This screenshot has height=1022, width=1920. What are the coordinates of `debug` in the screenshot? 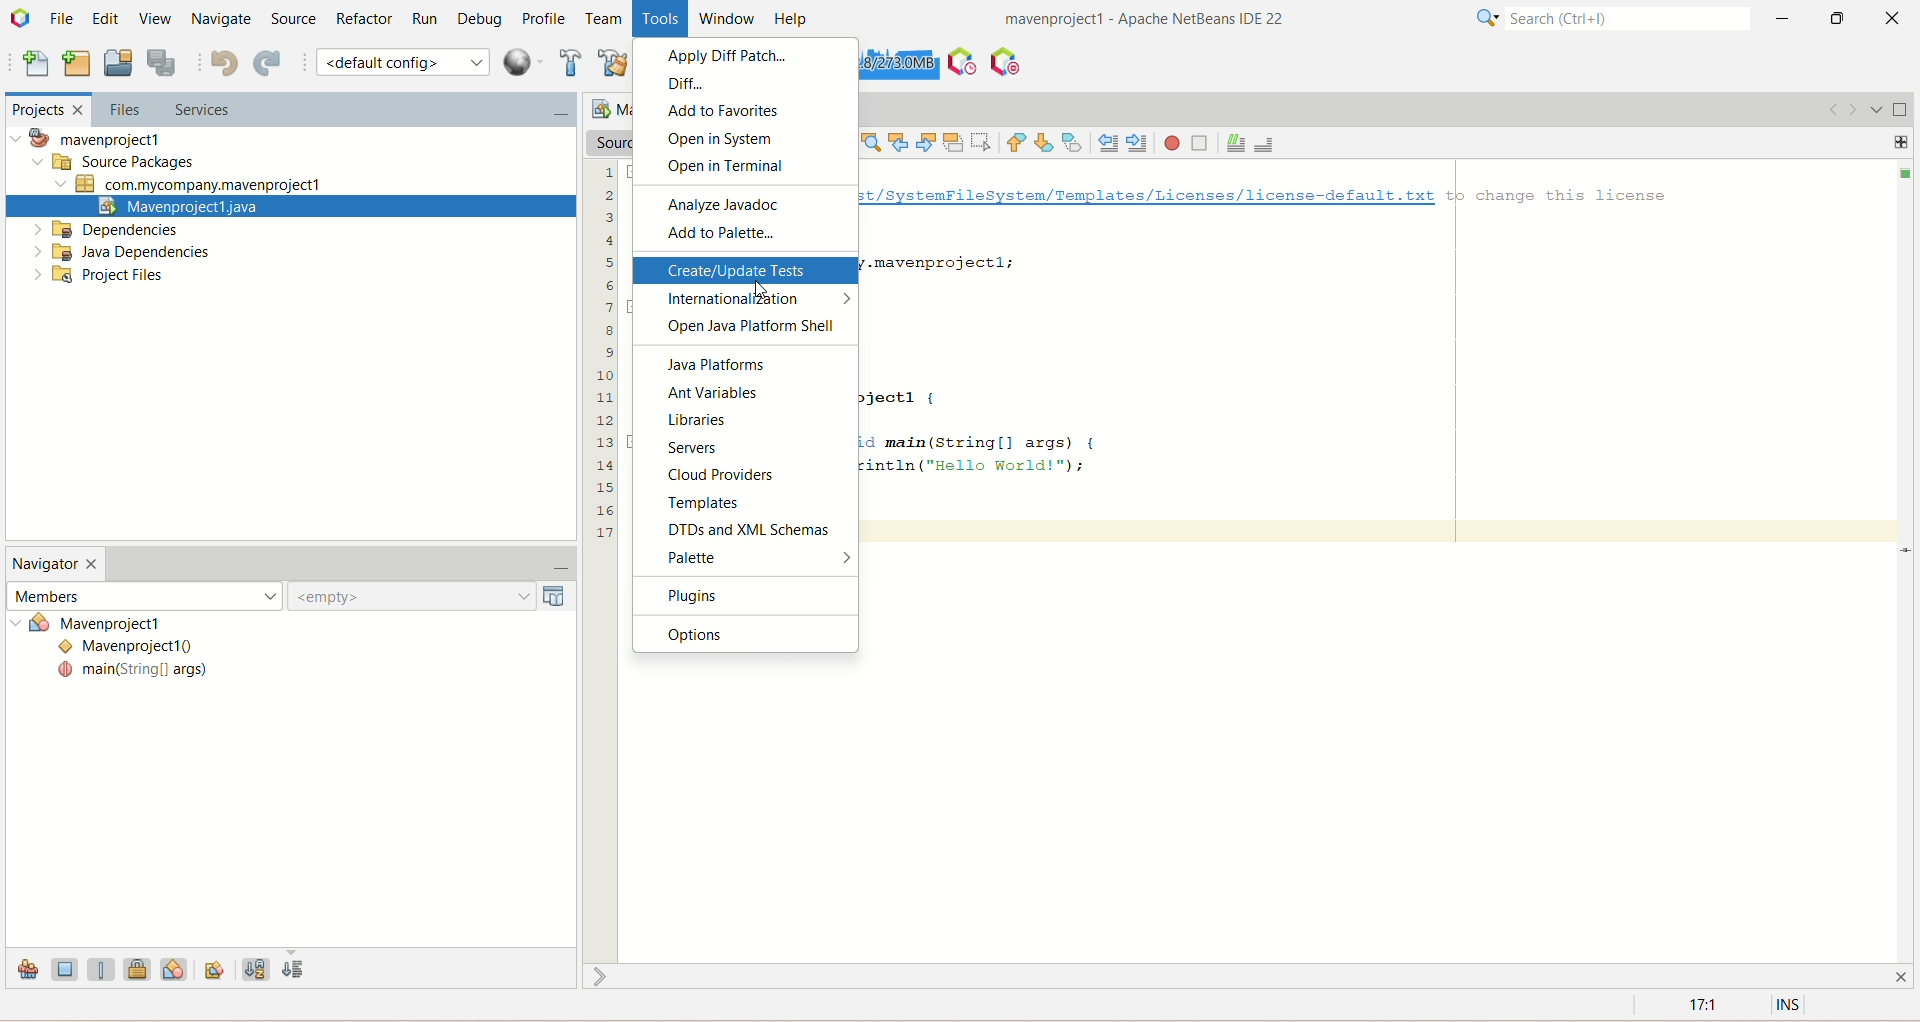 It's located at (485, 21).